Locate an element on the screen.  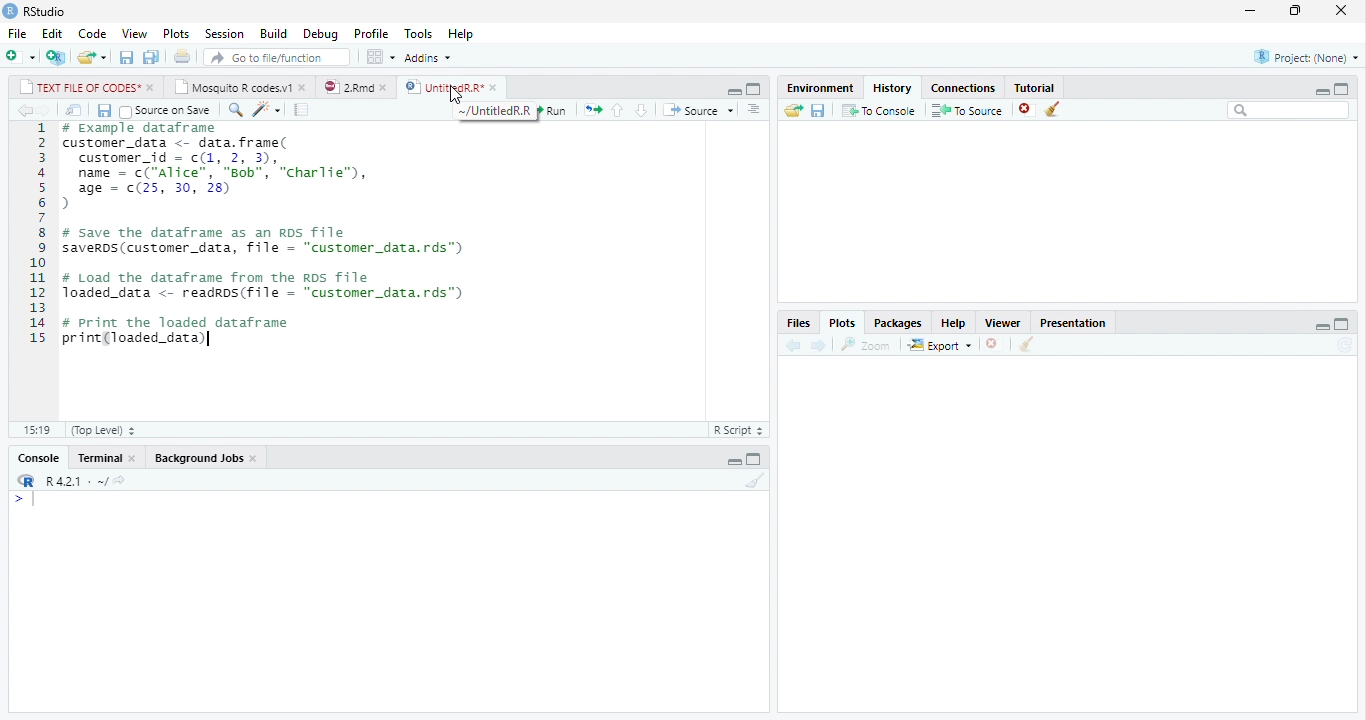
Session is located at coordinates (222, 35).